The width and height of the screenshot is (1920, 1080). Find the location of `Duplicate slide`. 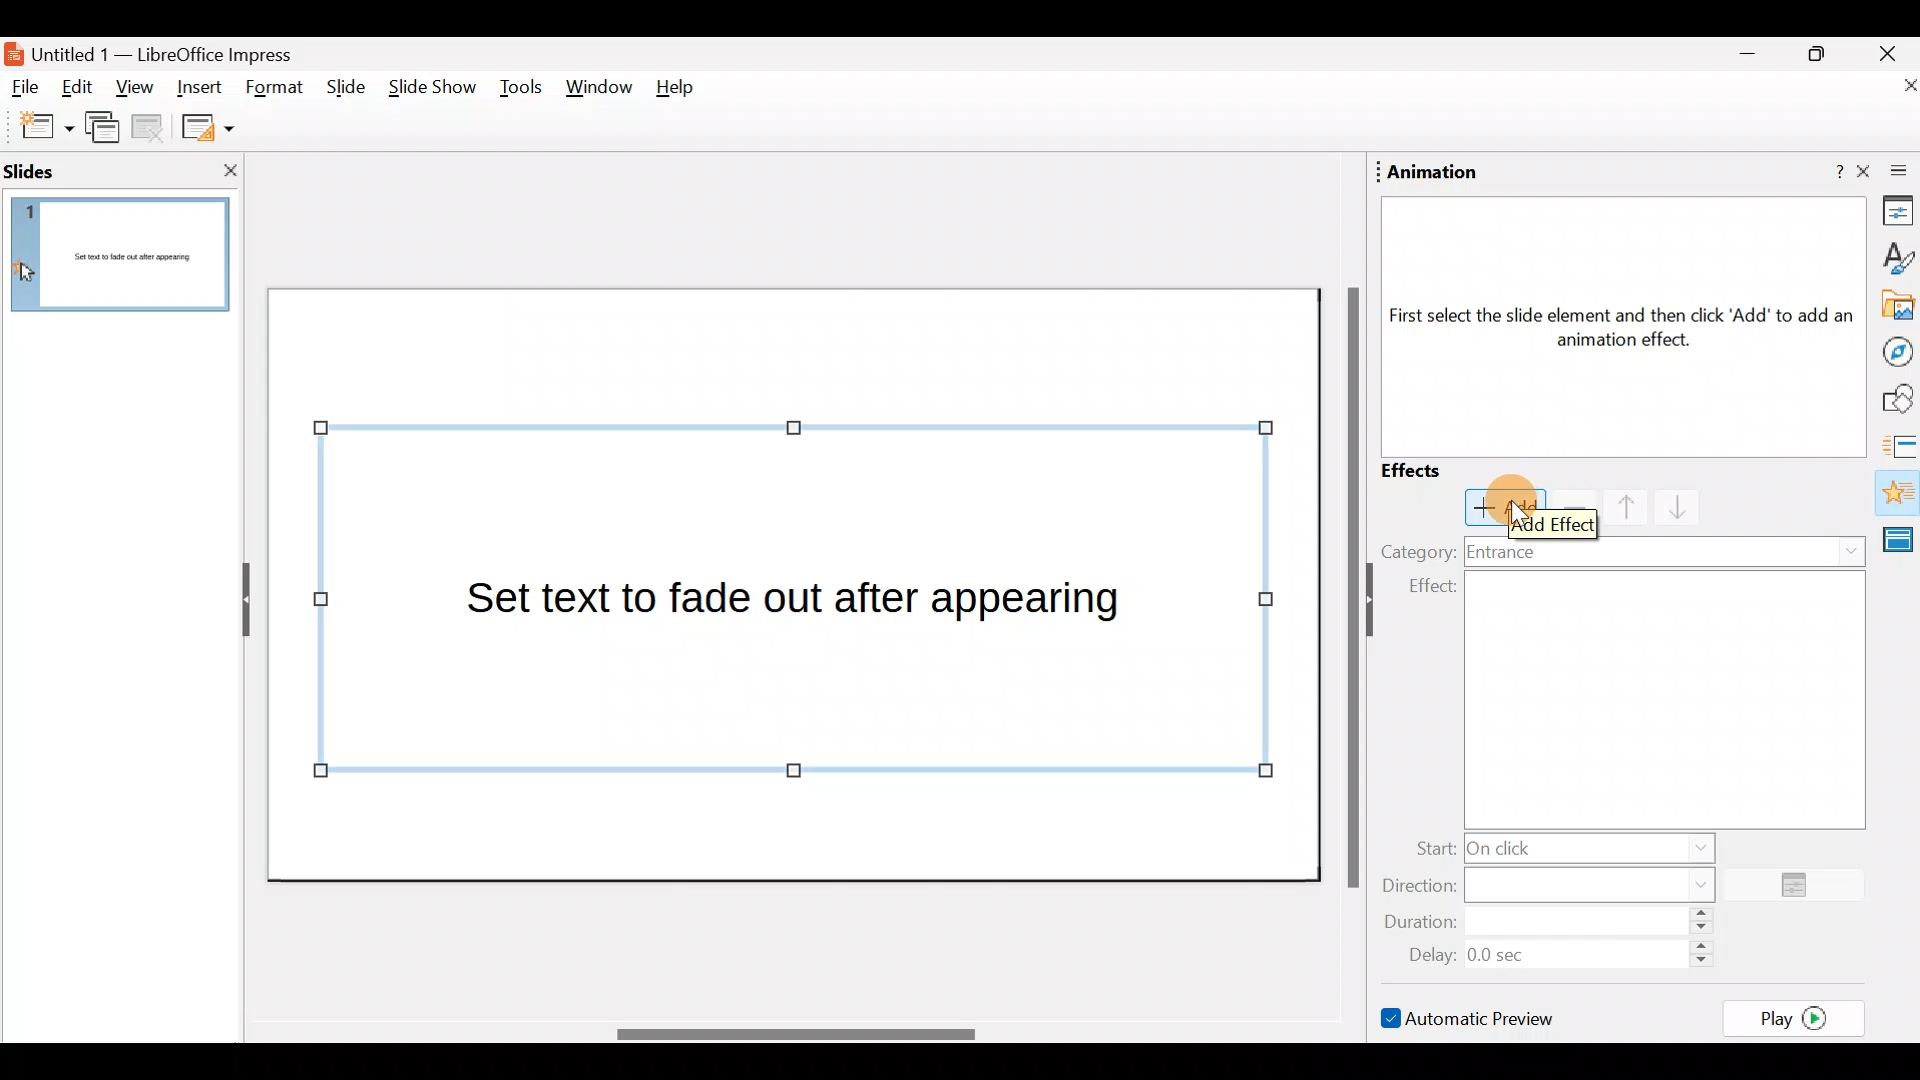

Duplicate slide is located at coordinates (106, 131).